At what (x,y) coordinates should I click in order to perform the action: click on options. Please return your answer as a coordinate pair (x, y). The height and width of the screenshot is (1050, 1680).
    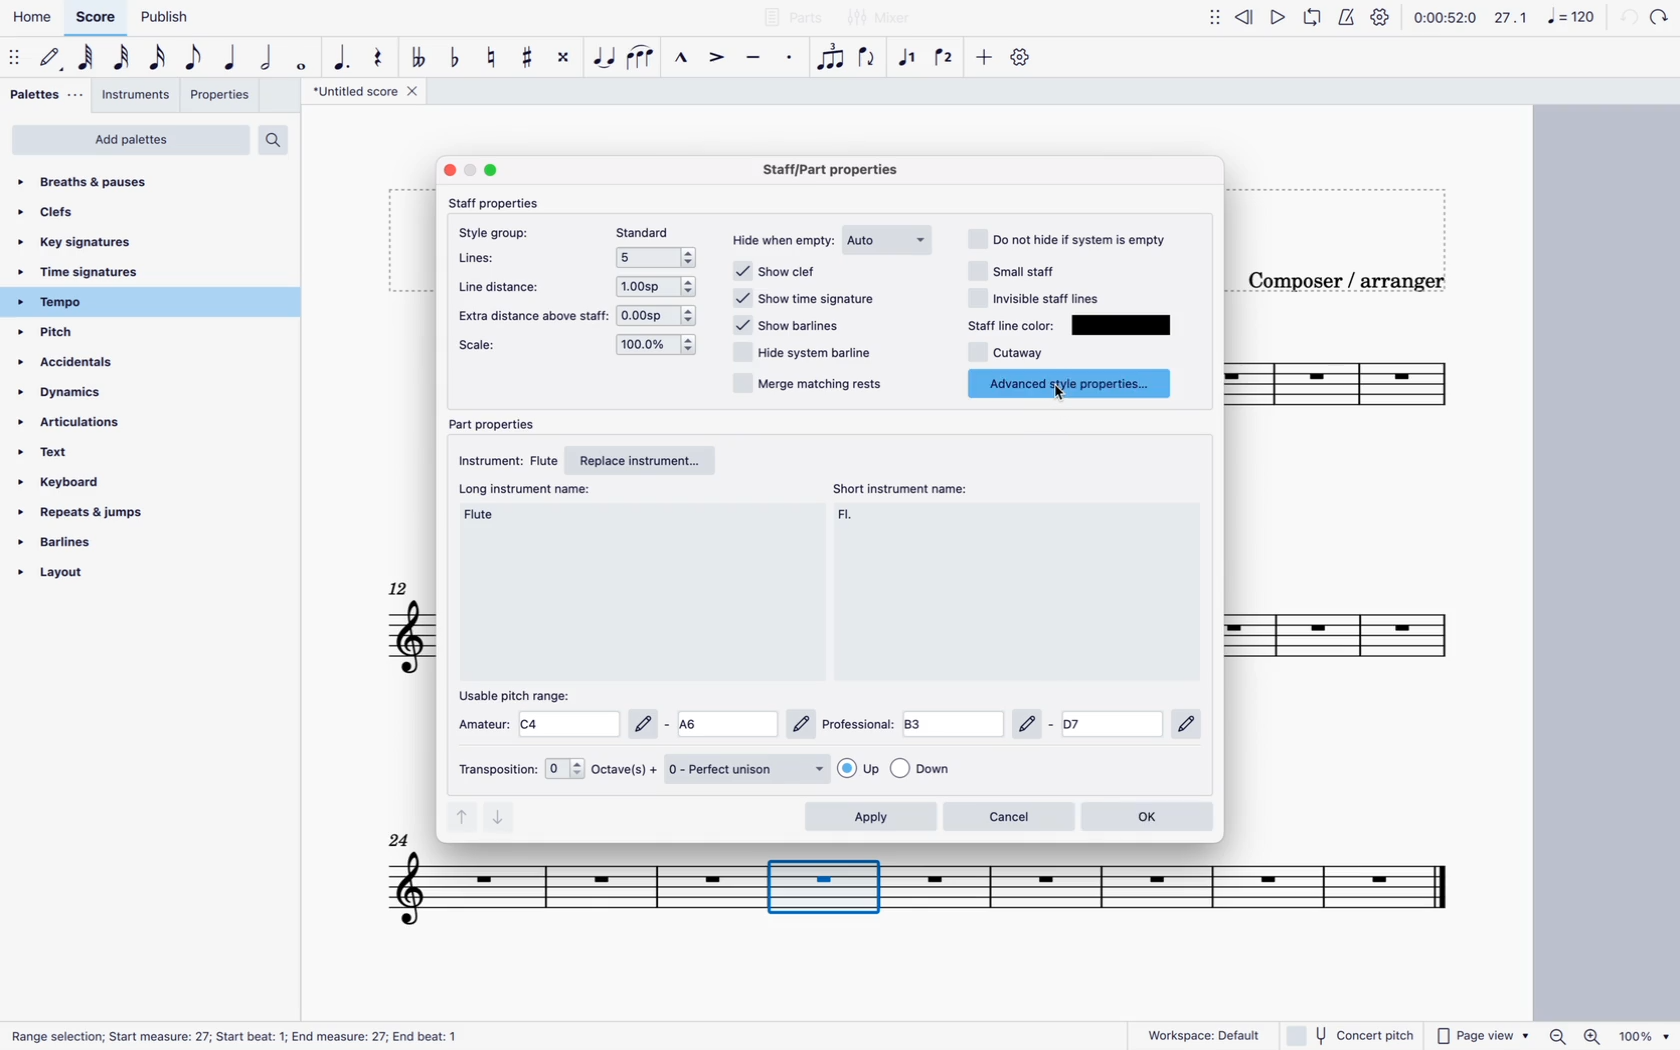
    Looking at the image, I should click on (660, 347).